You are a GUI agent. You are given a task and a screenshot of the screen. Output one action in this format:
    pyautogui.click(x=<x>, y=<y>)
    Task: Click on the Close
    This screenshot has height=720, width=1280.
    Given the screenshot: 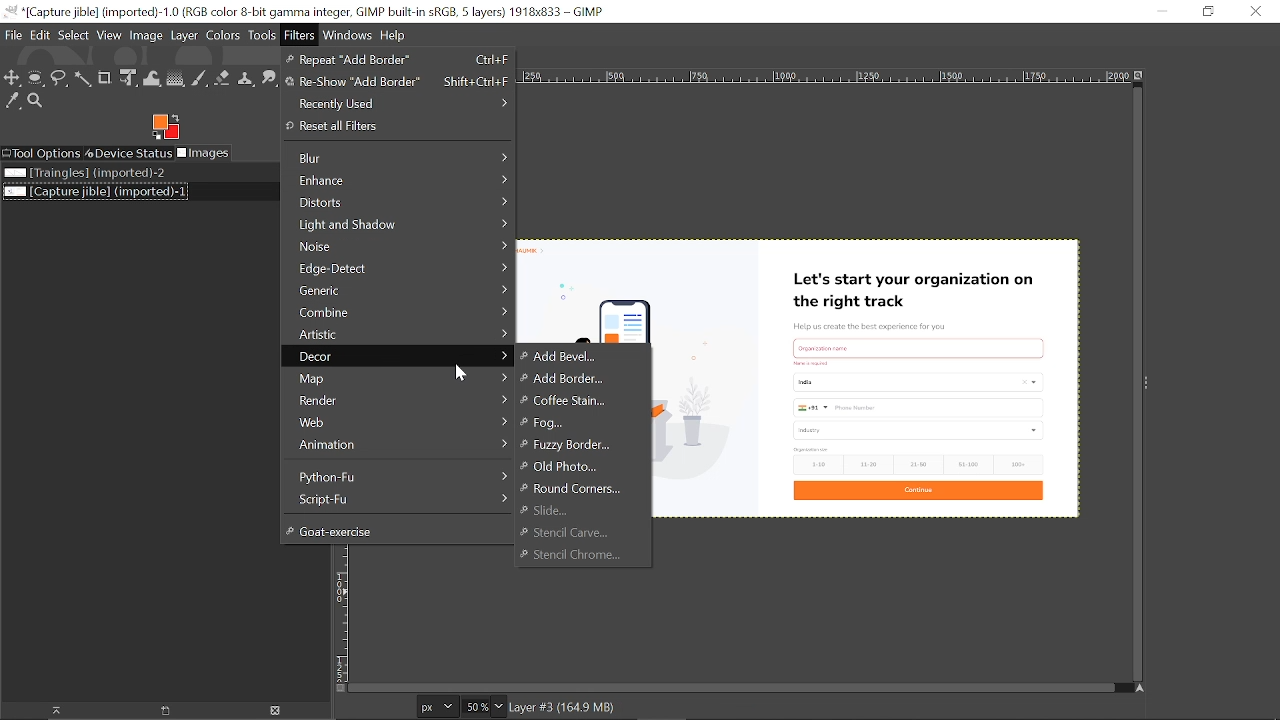 What is the action you would take?
    pyautogui.click(x=1257, y=11)
    